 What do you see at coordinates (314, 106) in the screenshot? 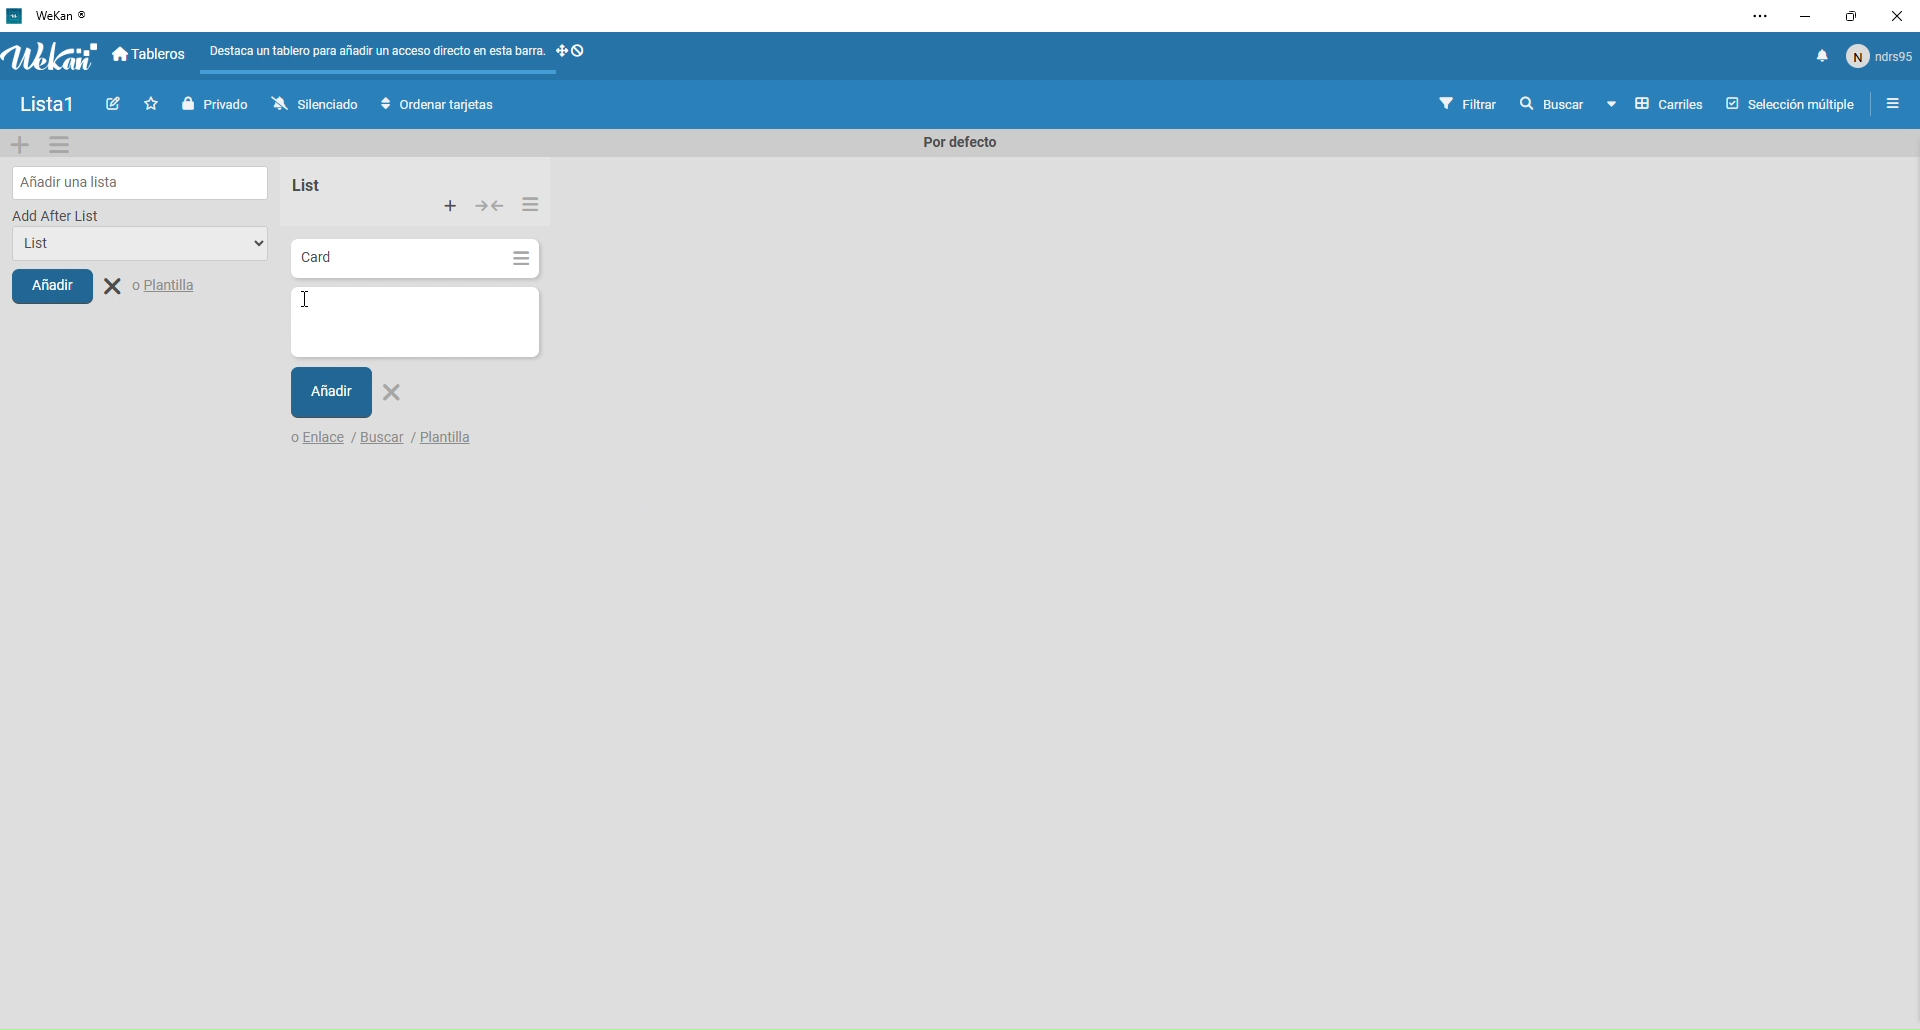
I see `Silence` at bounding box center [314, 106].